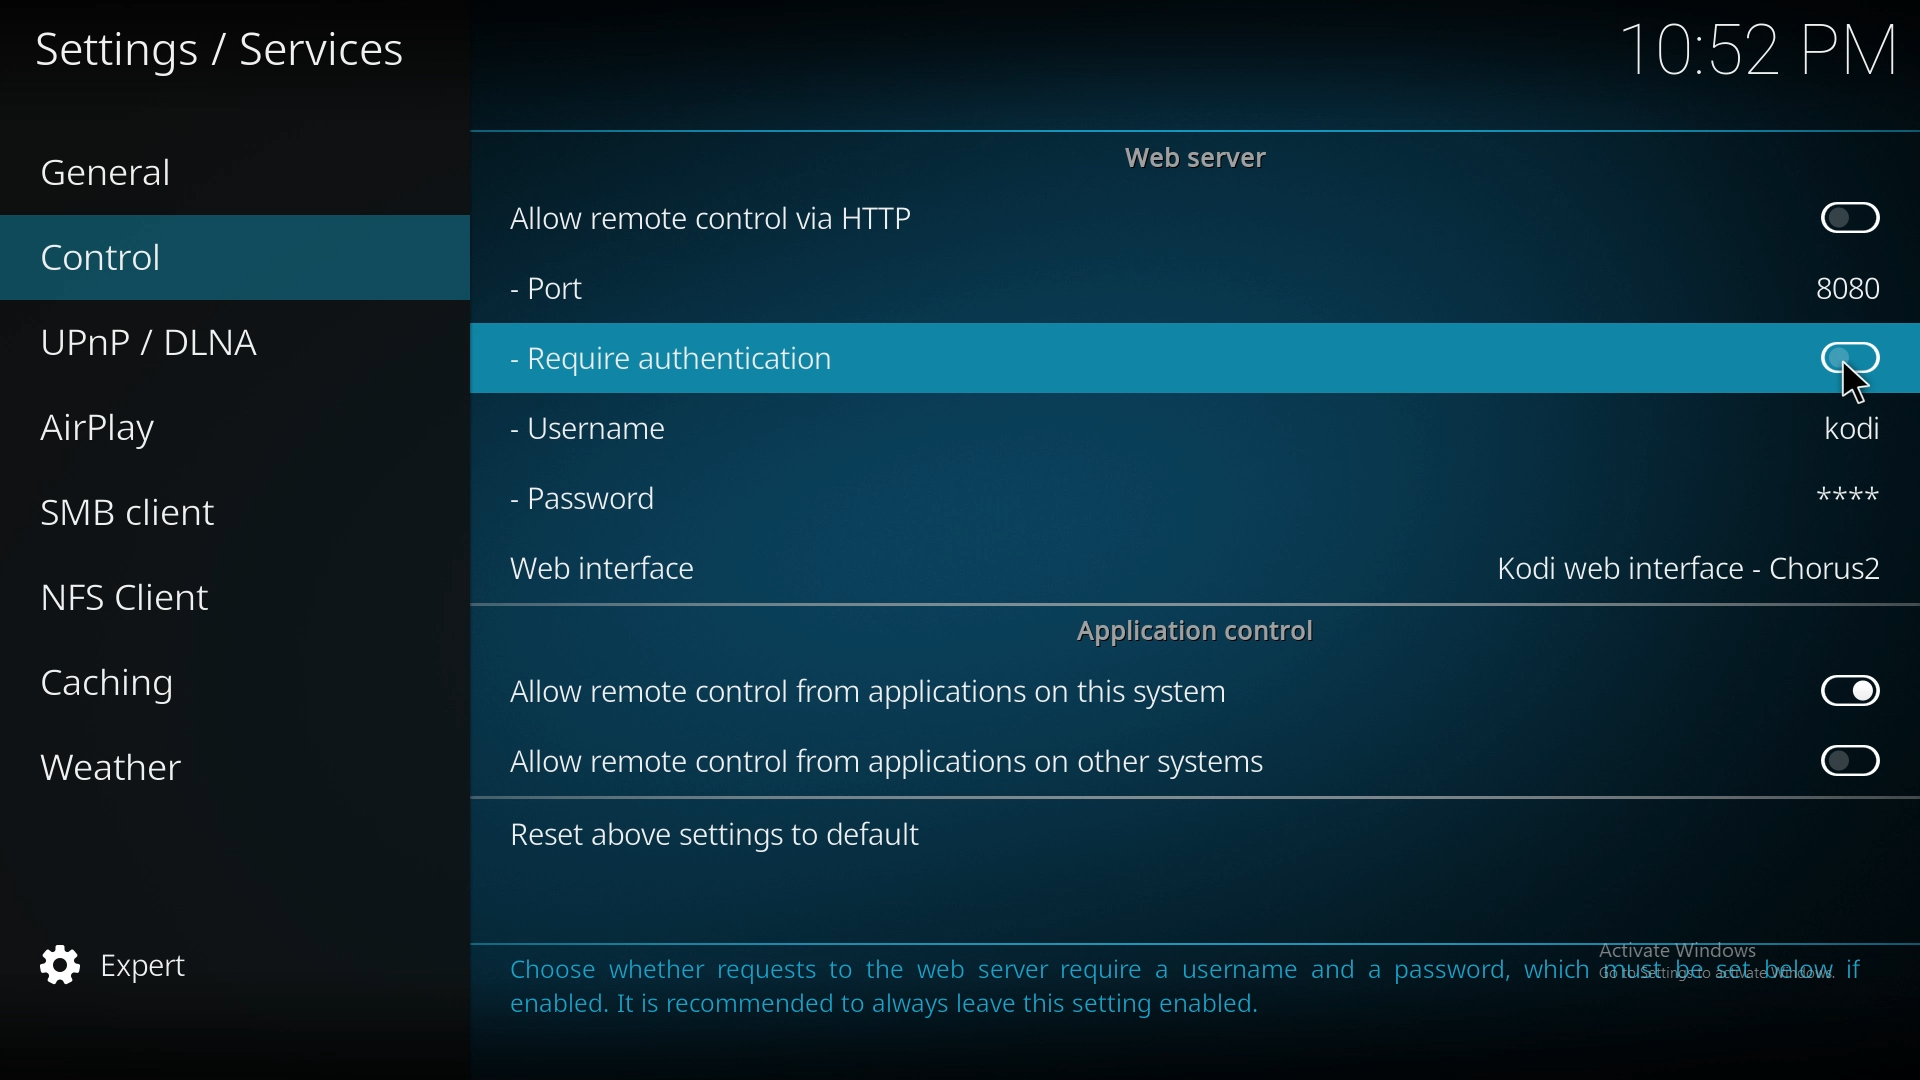 The width and height of the screenshot is (1920, 1080). I want to click on username, so click(609, 427).